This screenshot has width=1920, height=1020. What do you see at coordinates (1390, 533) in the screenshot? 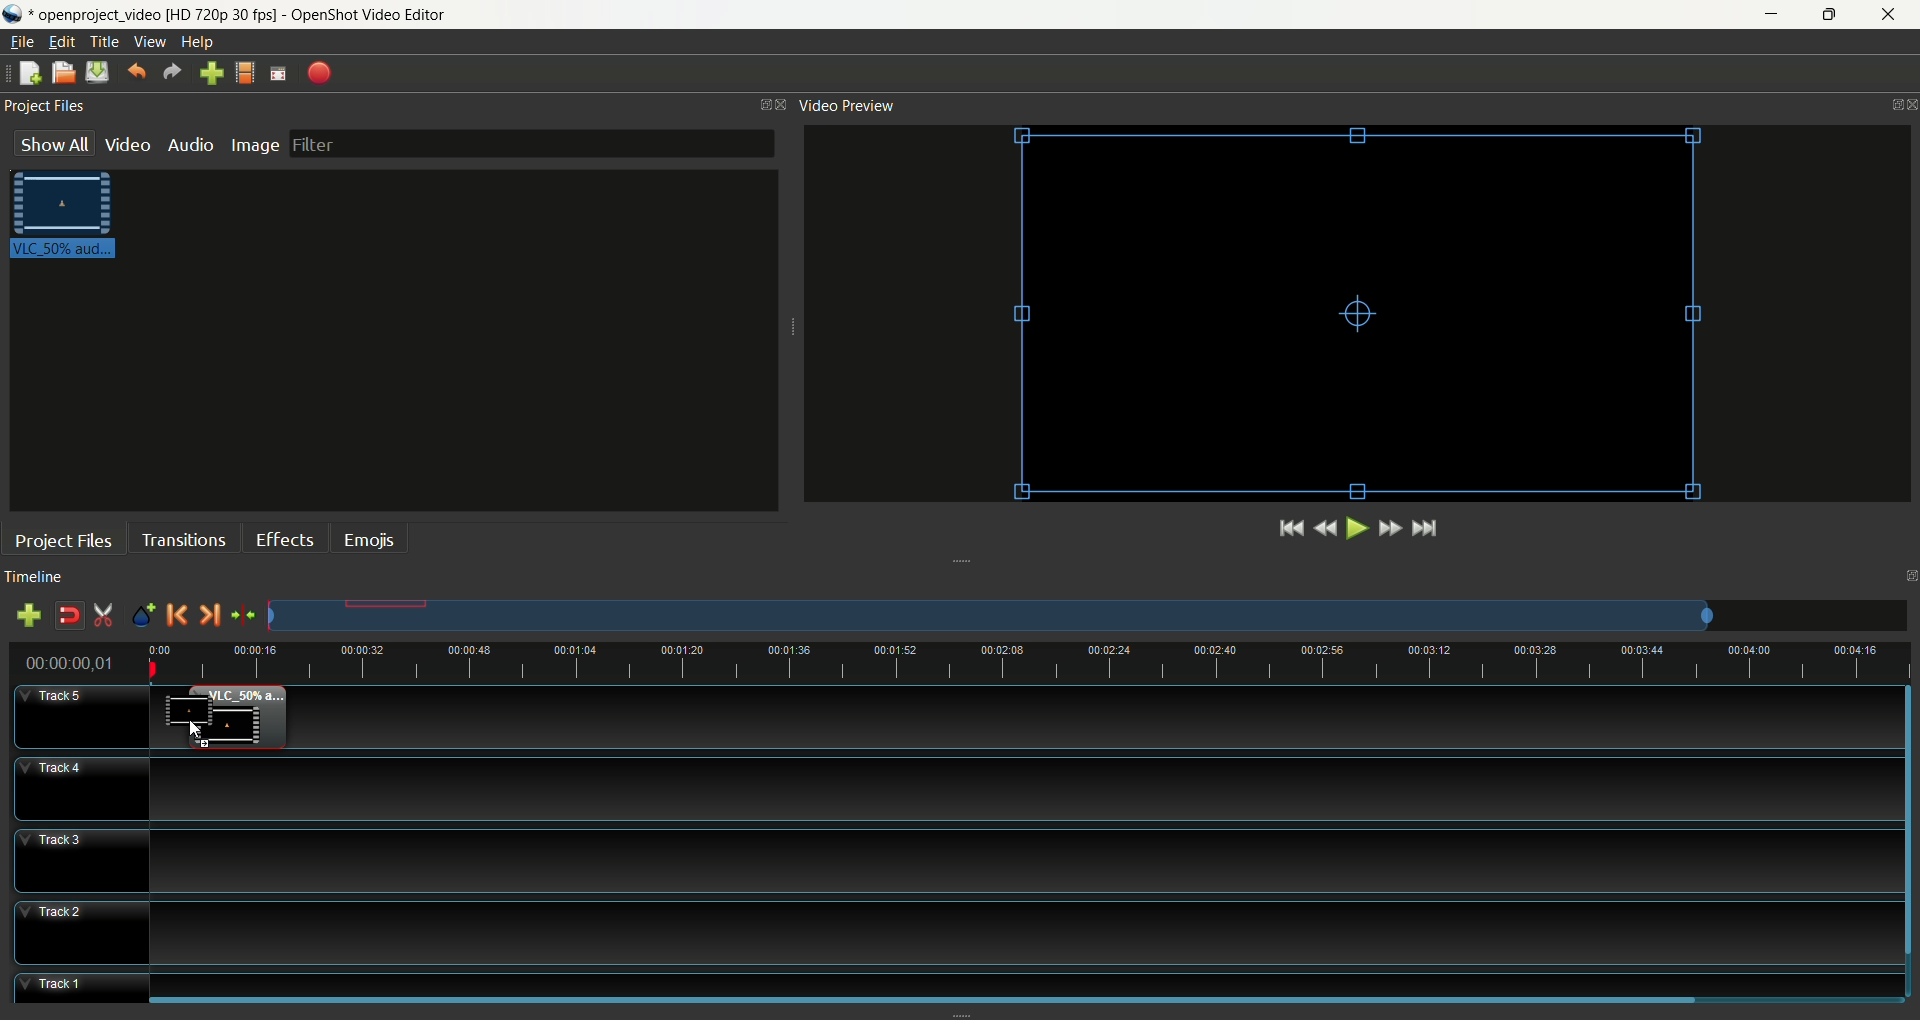
I see `fast forward` at bounding box center [1390, 533].